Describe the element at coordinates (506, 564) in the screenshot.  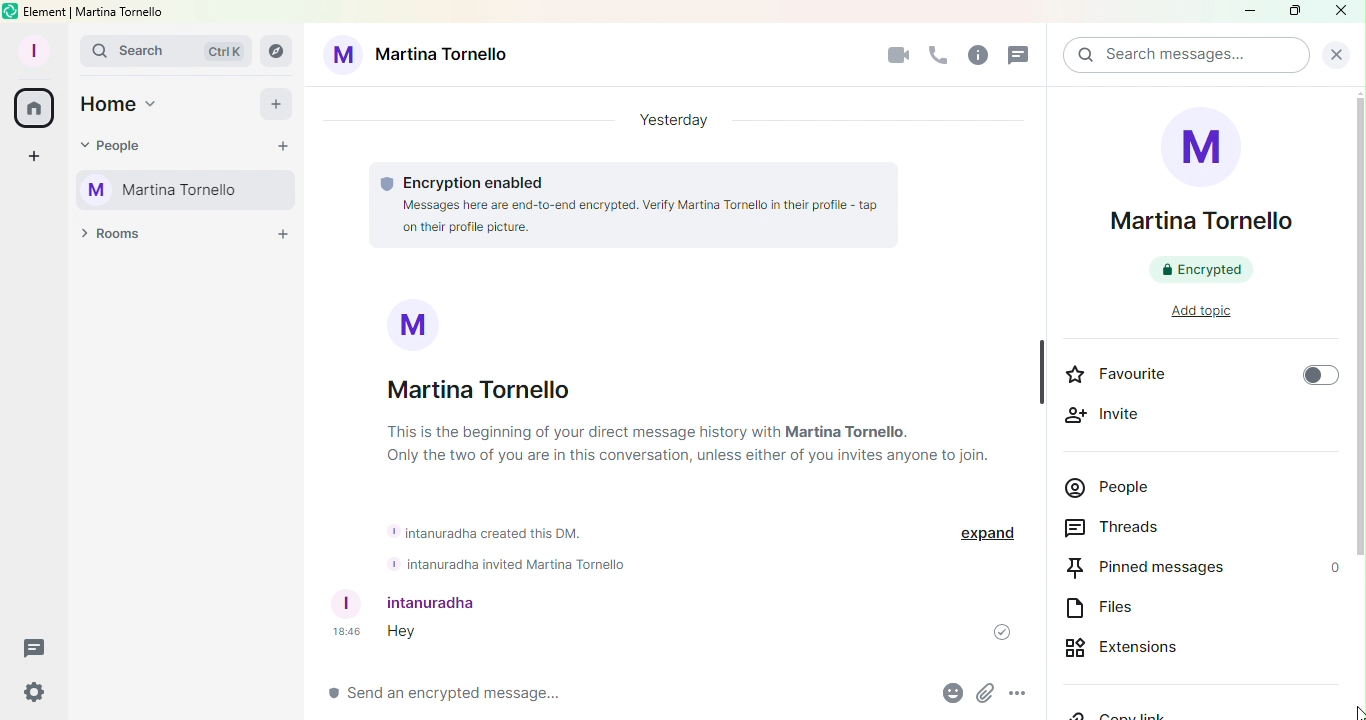
I see ` intanuradha invited martina tornello` at that location.